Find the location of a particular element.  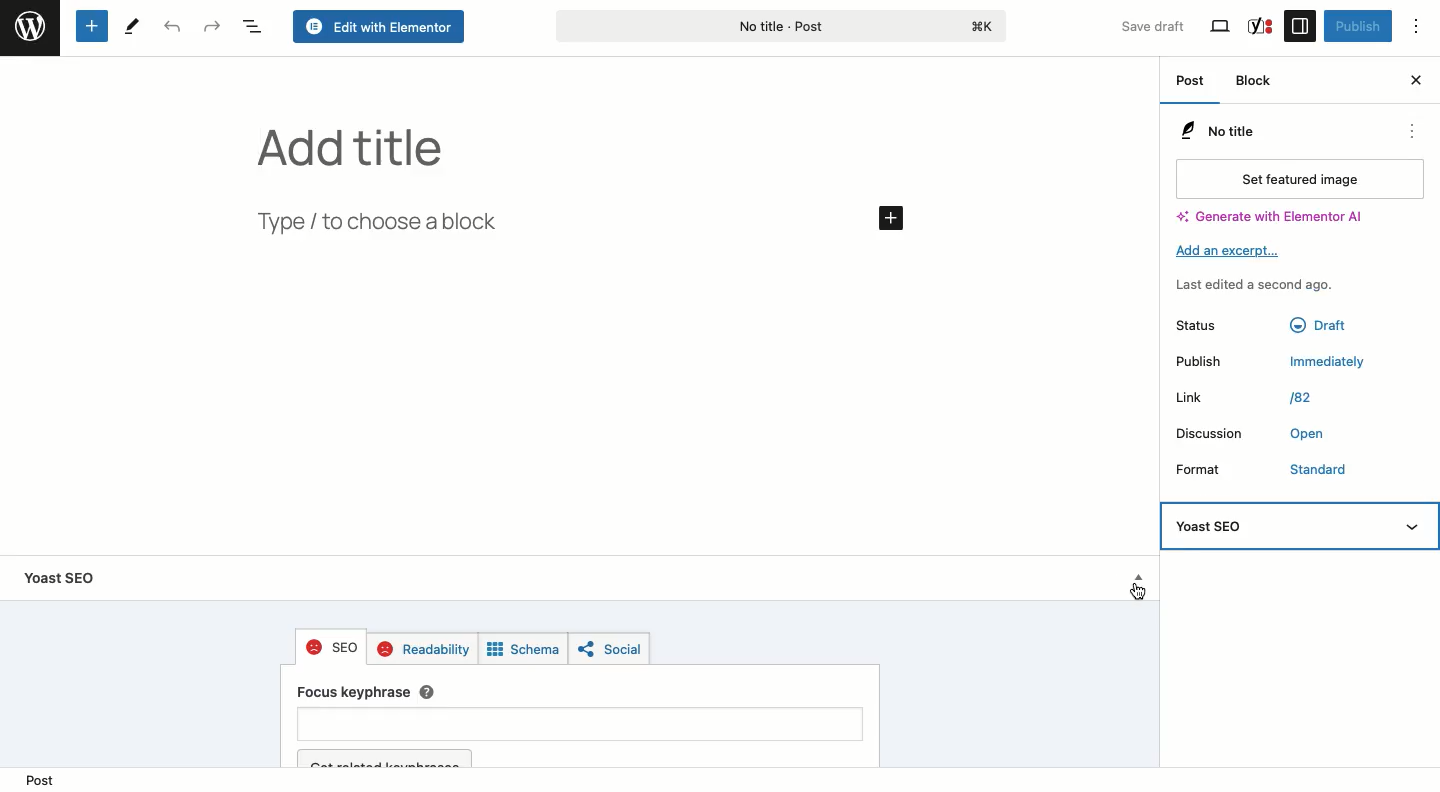

Standard is located at coordinates (1313, 468).